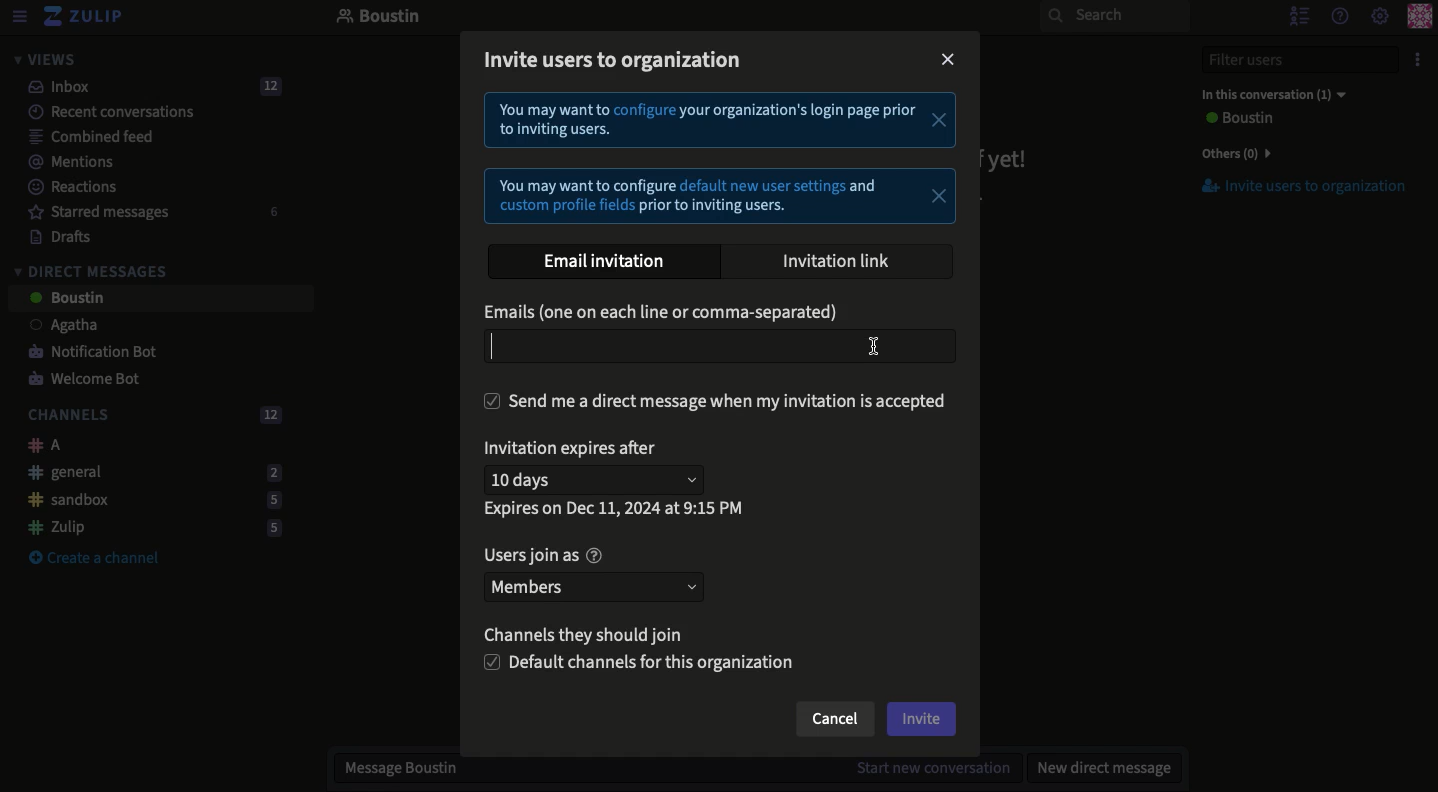 Image resolution: width=1438 pixels, height=792 pixels. Describe the element at coordinates (87, 380) in the screenshot. I see `Welcome bot` at that location.